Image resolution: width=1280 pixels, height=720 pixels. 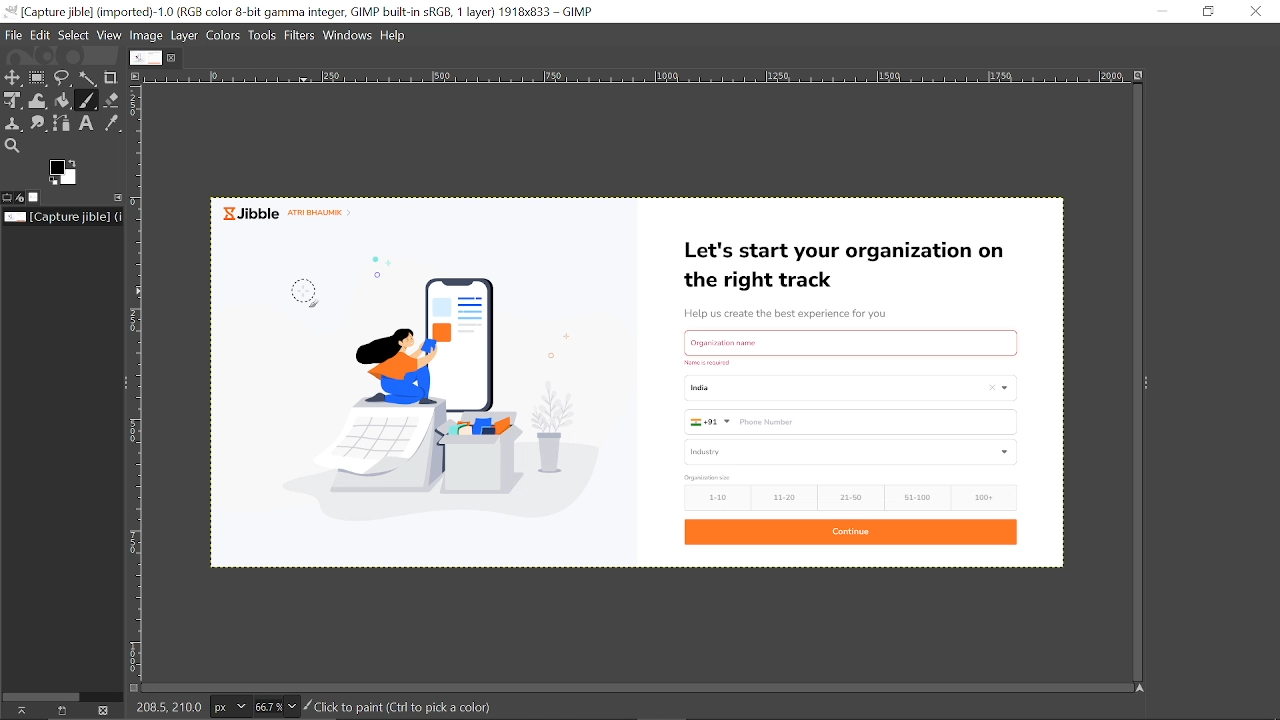 I want to click on Edit, so click(x=42, y=36).